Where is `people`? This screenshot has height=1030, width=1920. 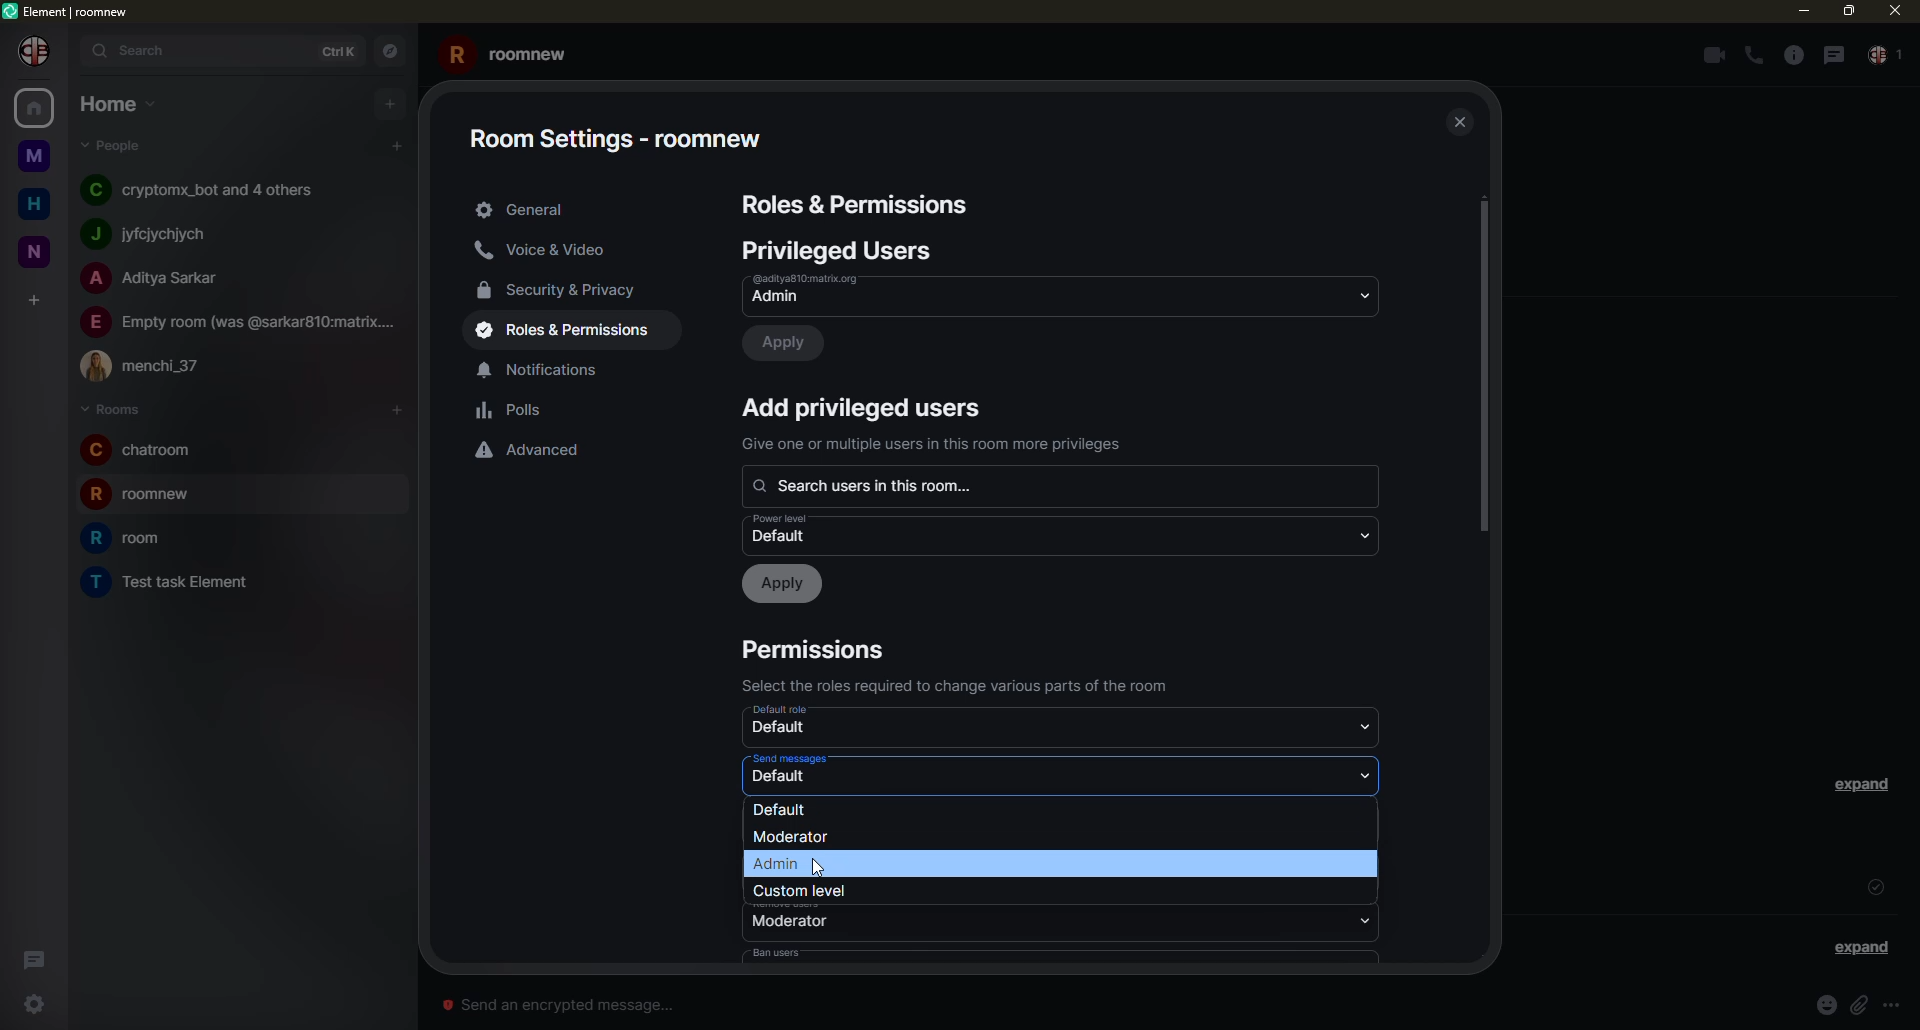
people is located at coordinates (117, 146).